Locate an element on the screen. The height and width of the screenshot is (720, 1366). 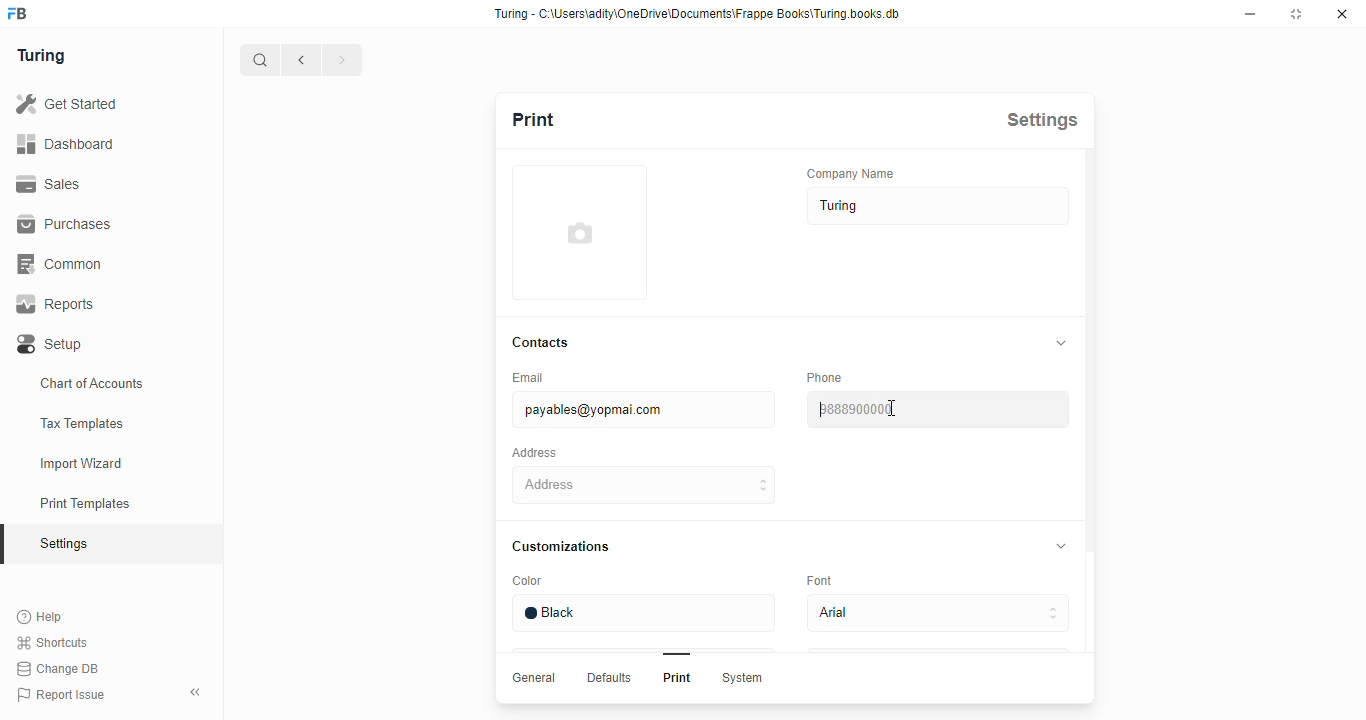
go back is located at coordinates (302, 58).